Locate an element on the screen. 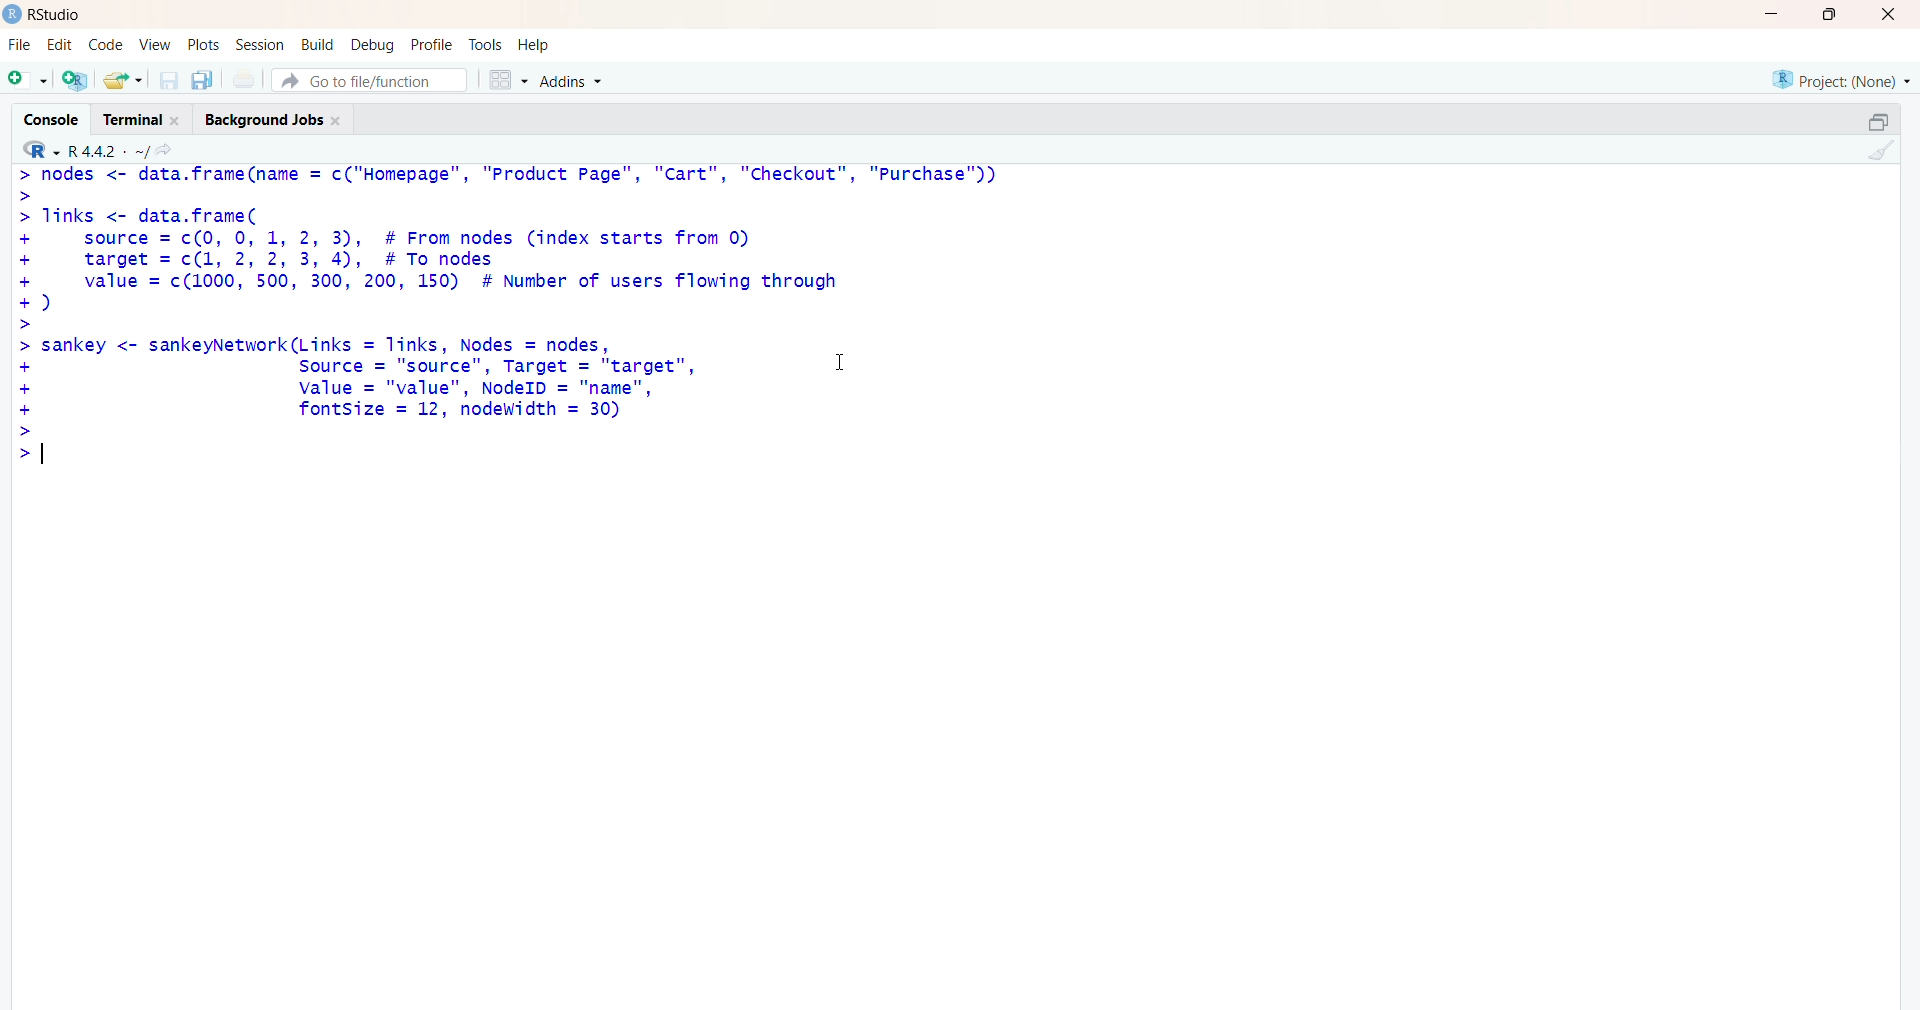  clear is located at coordinates (1887, 154).